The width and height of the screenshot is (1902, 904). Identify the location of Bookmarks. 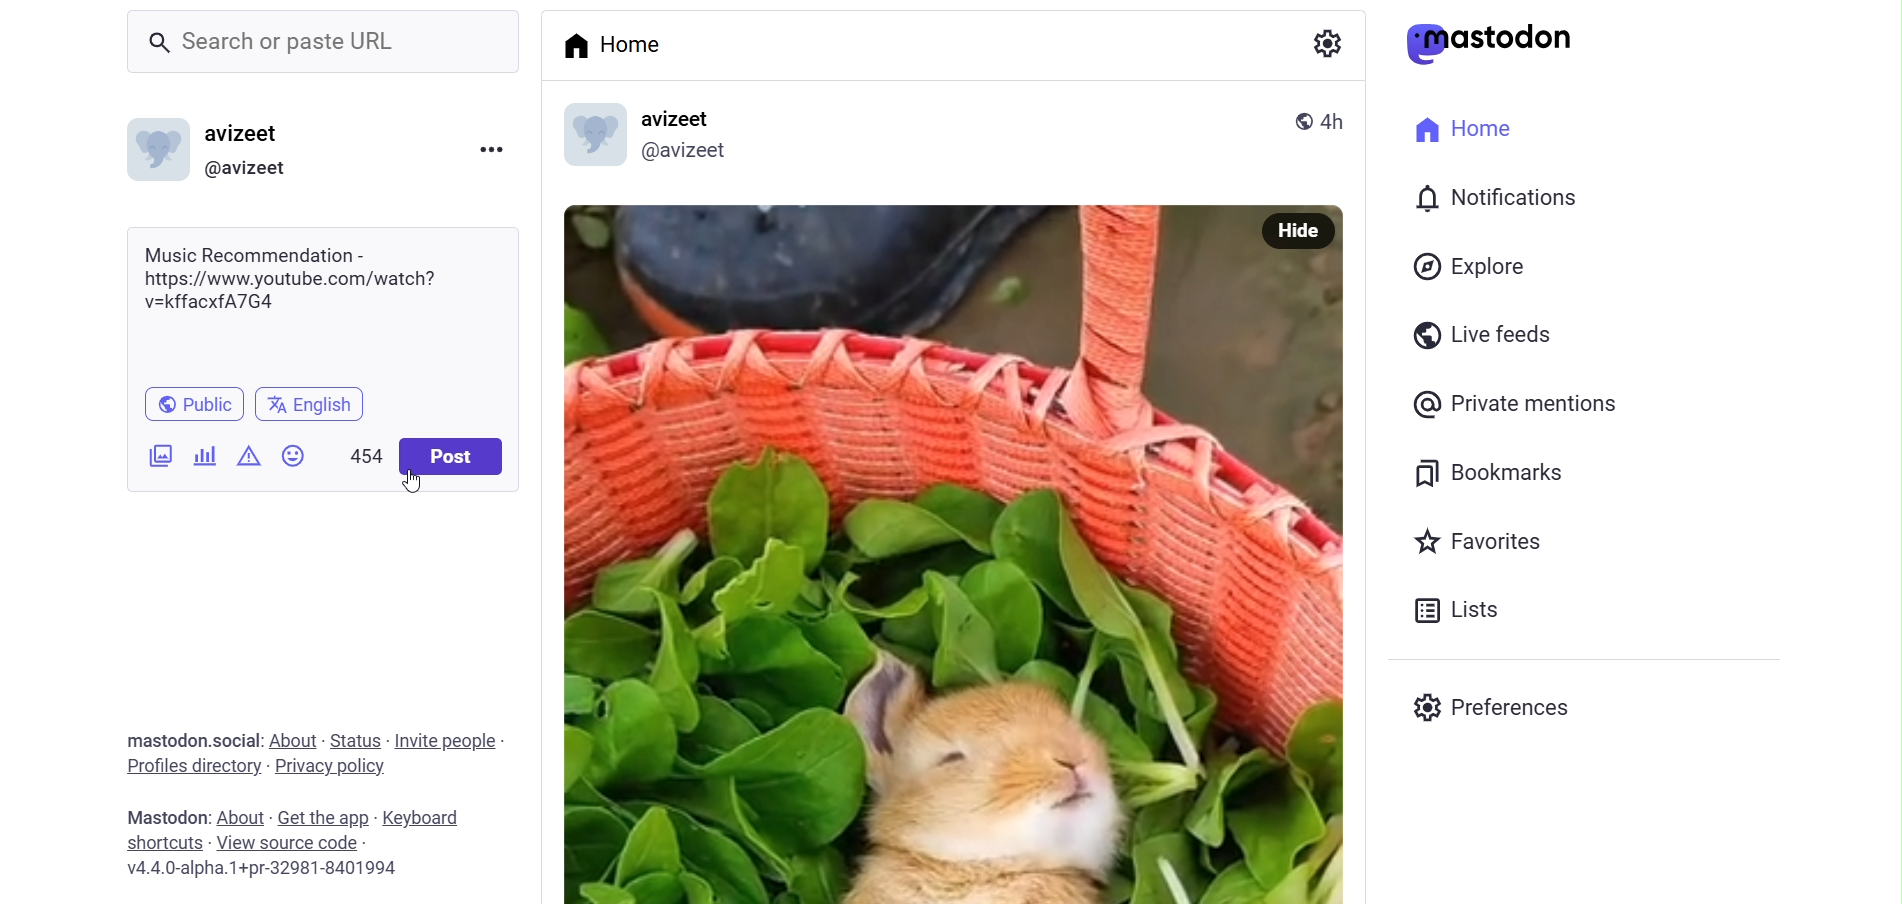
(1487, 471).